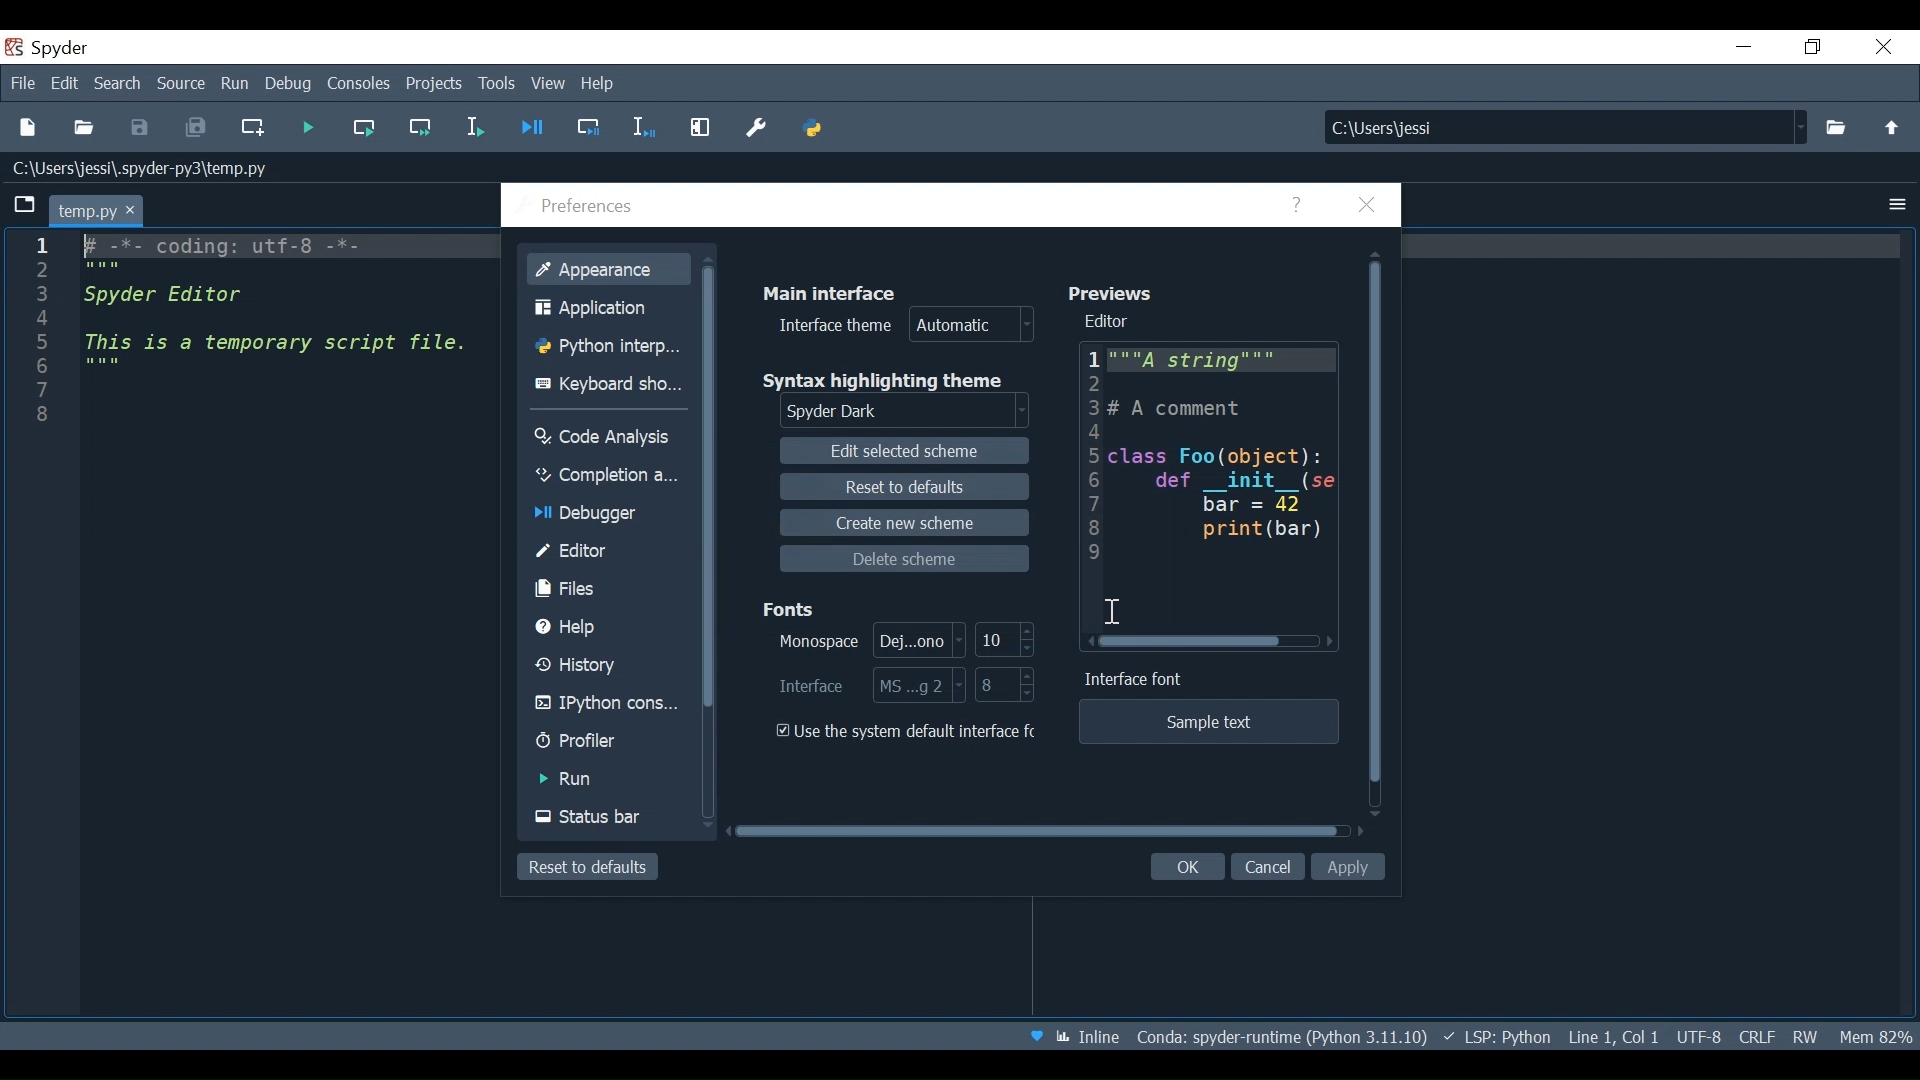 The height and width of the screenshot is (1080, 1920). I want to click on Maximize current pane, so click(700, 130).